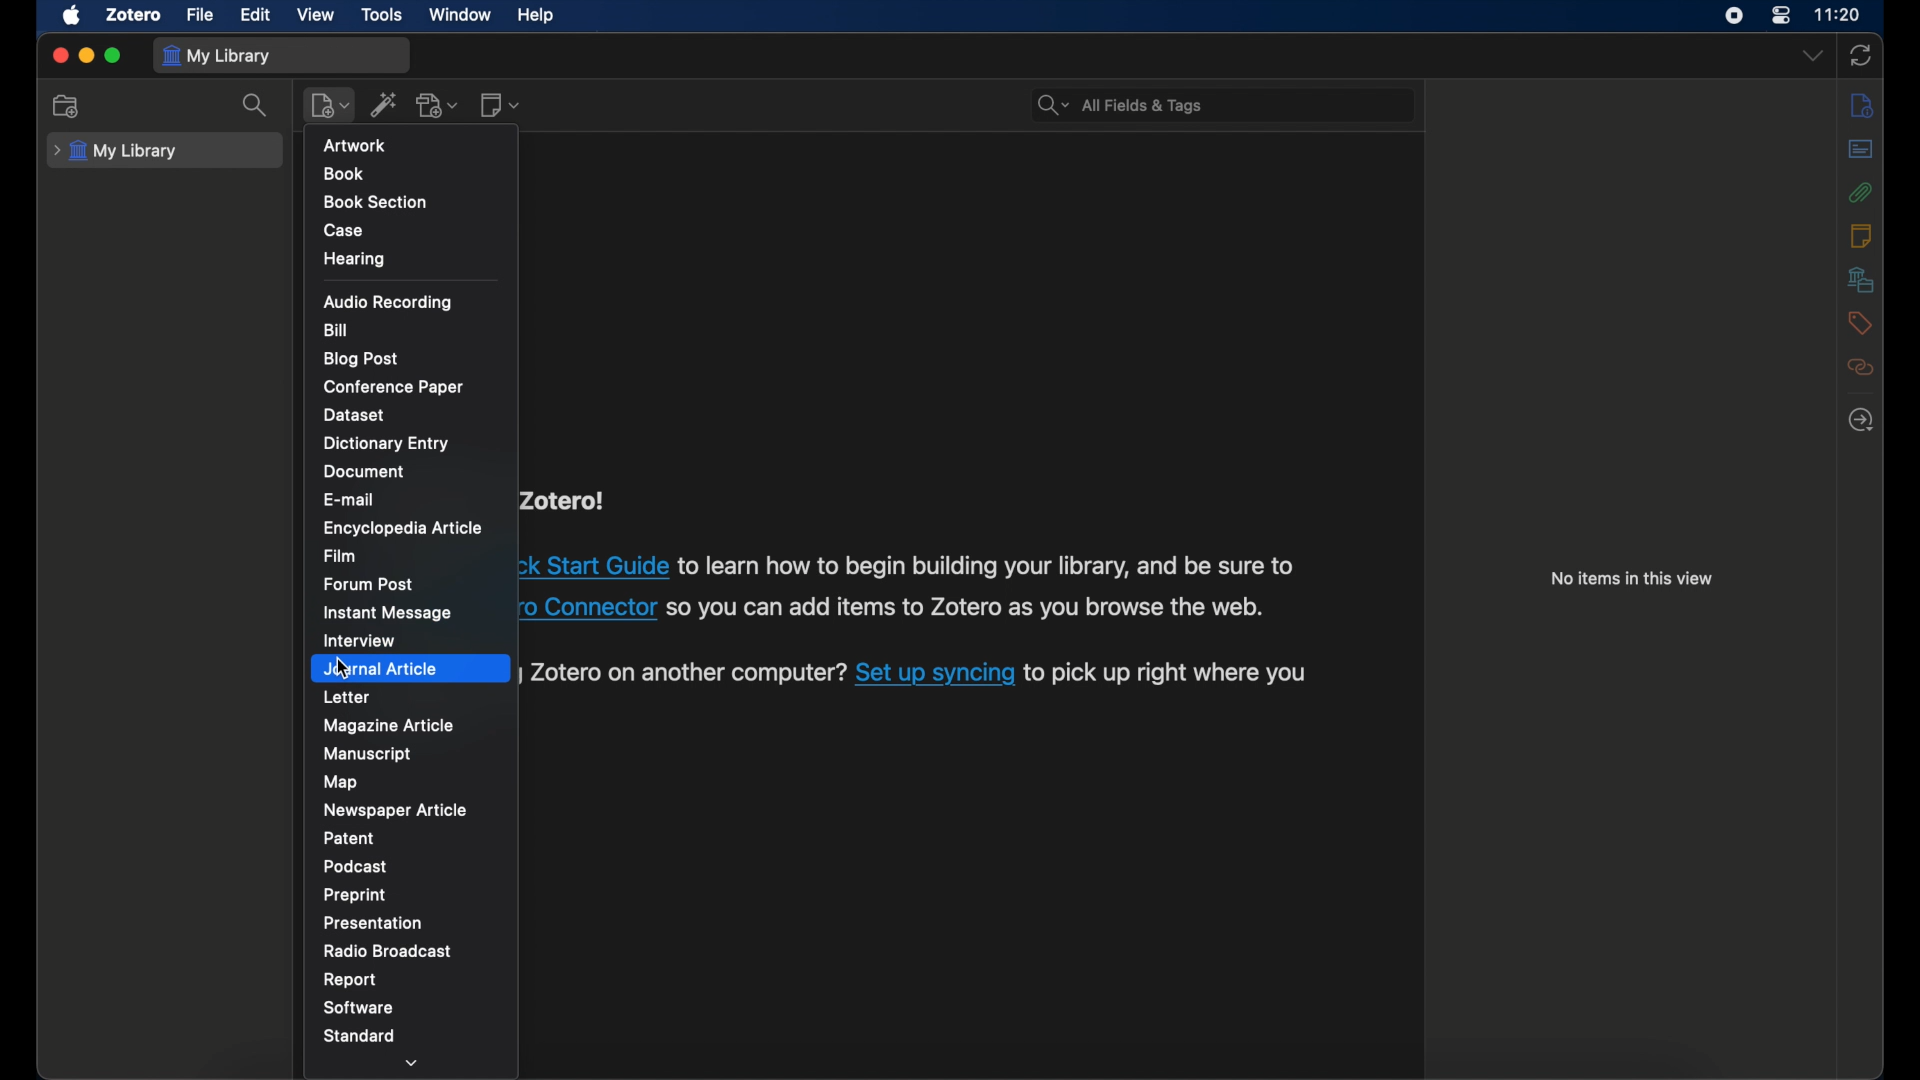 This screenshot has width=1920, height=1080. I want to click on libraries, so click(1861, 279).